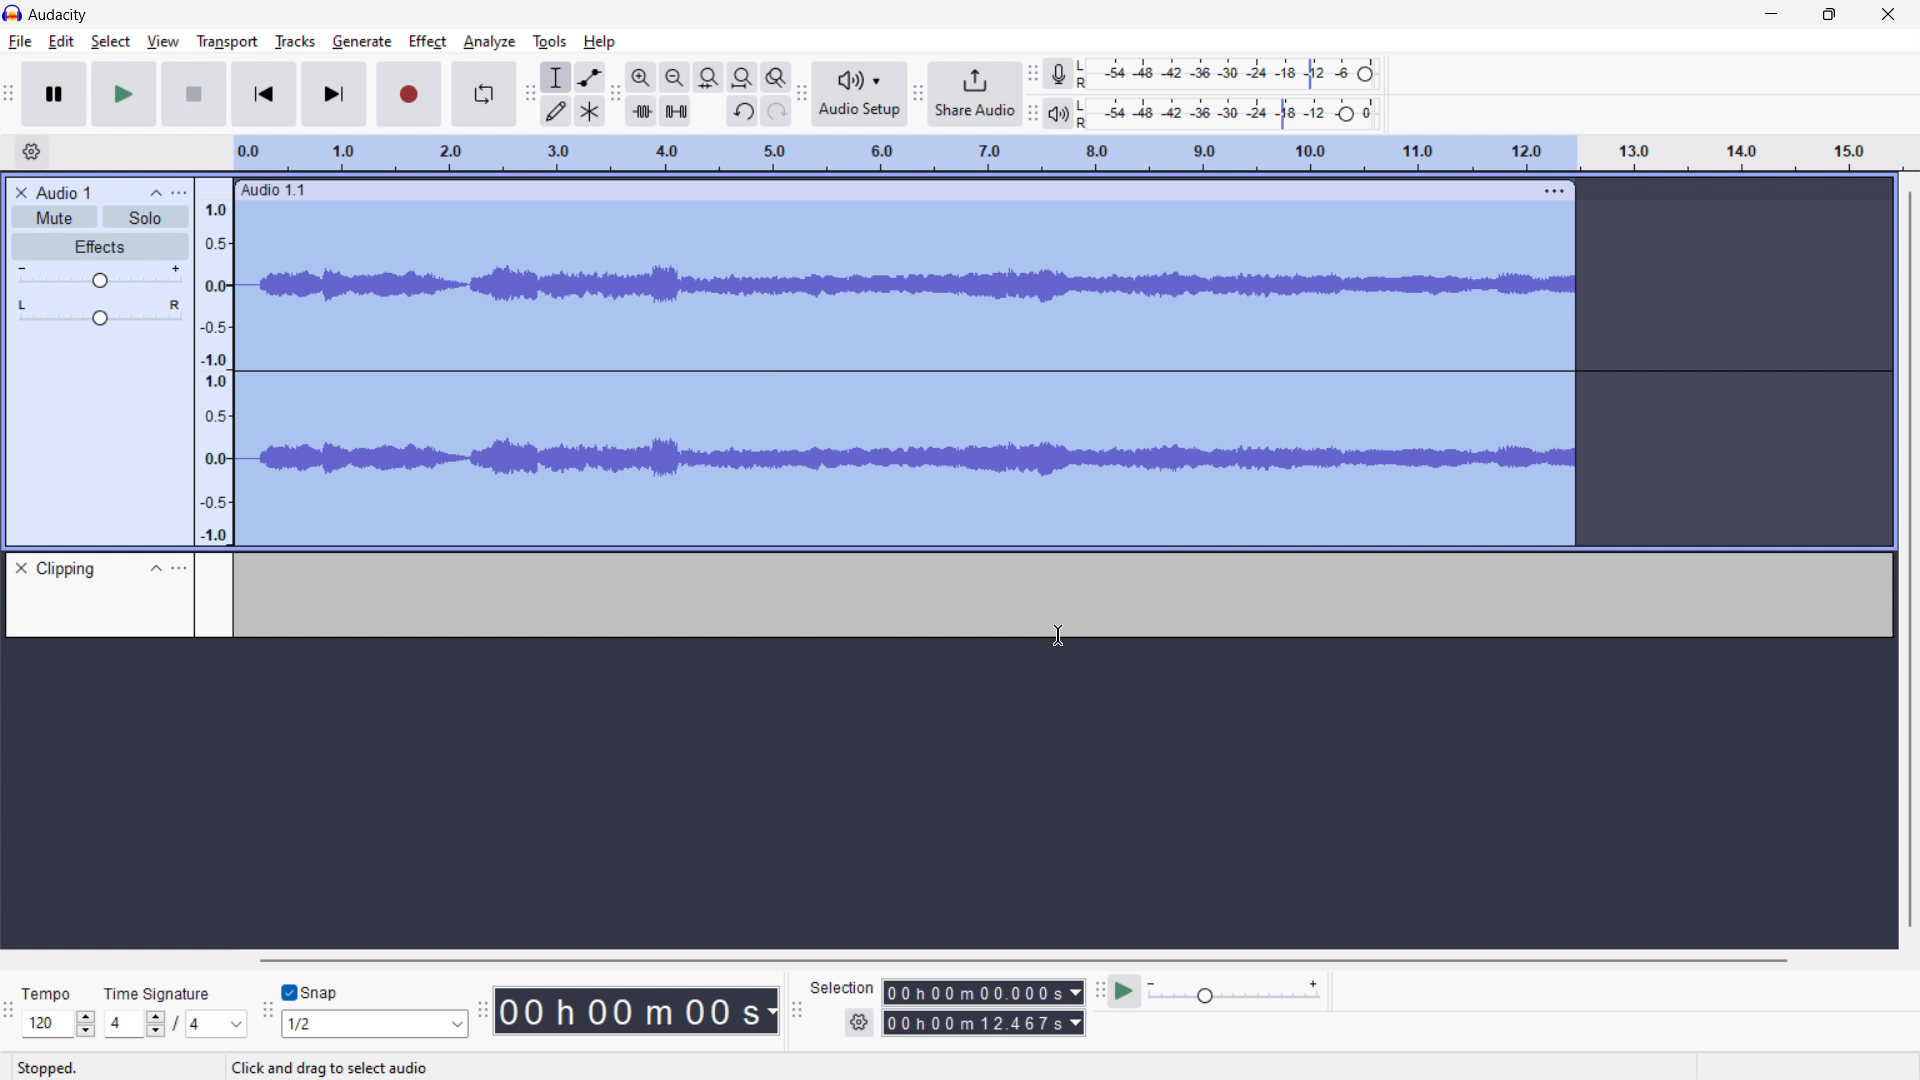 The width and height of the screenshot is (1920, 1080). Describe the element at coordinates (860, 95) in the screenshot. I see `audio setup` at that location.